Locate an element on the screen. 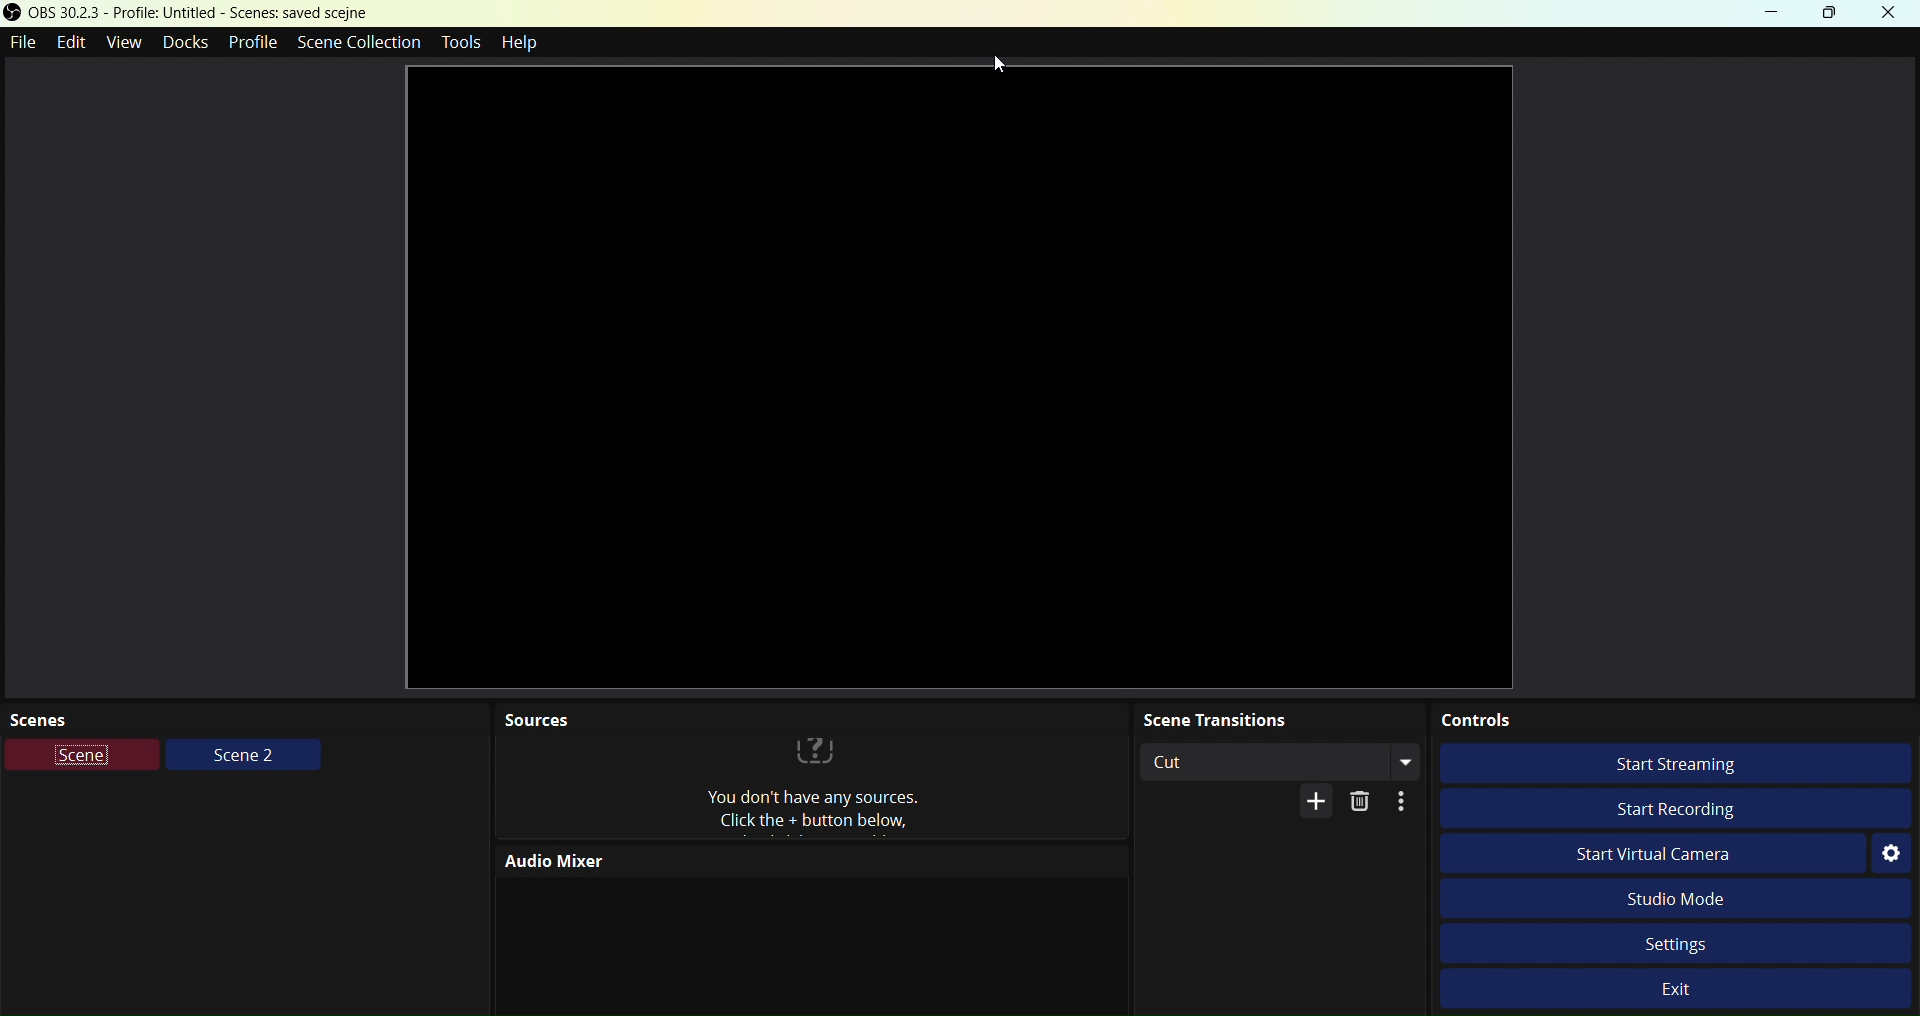 The height and width of the screenshot is (1016, 1920). Delete is located at coordinates (1363, 803).